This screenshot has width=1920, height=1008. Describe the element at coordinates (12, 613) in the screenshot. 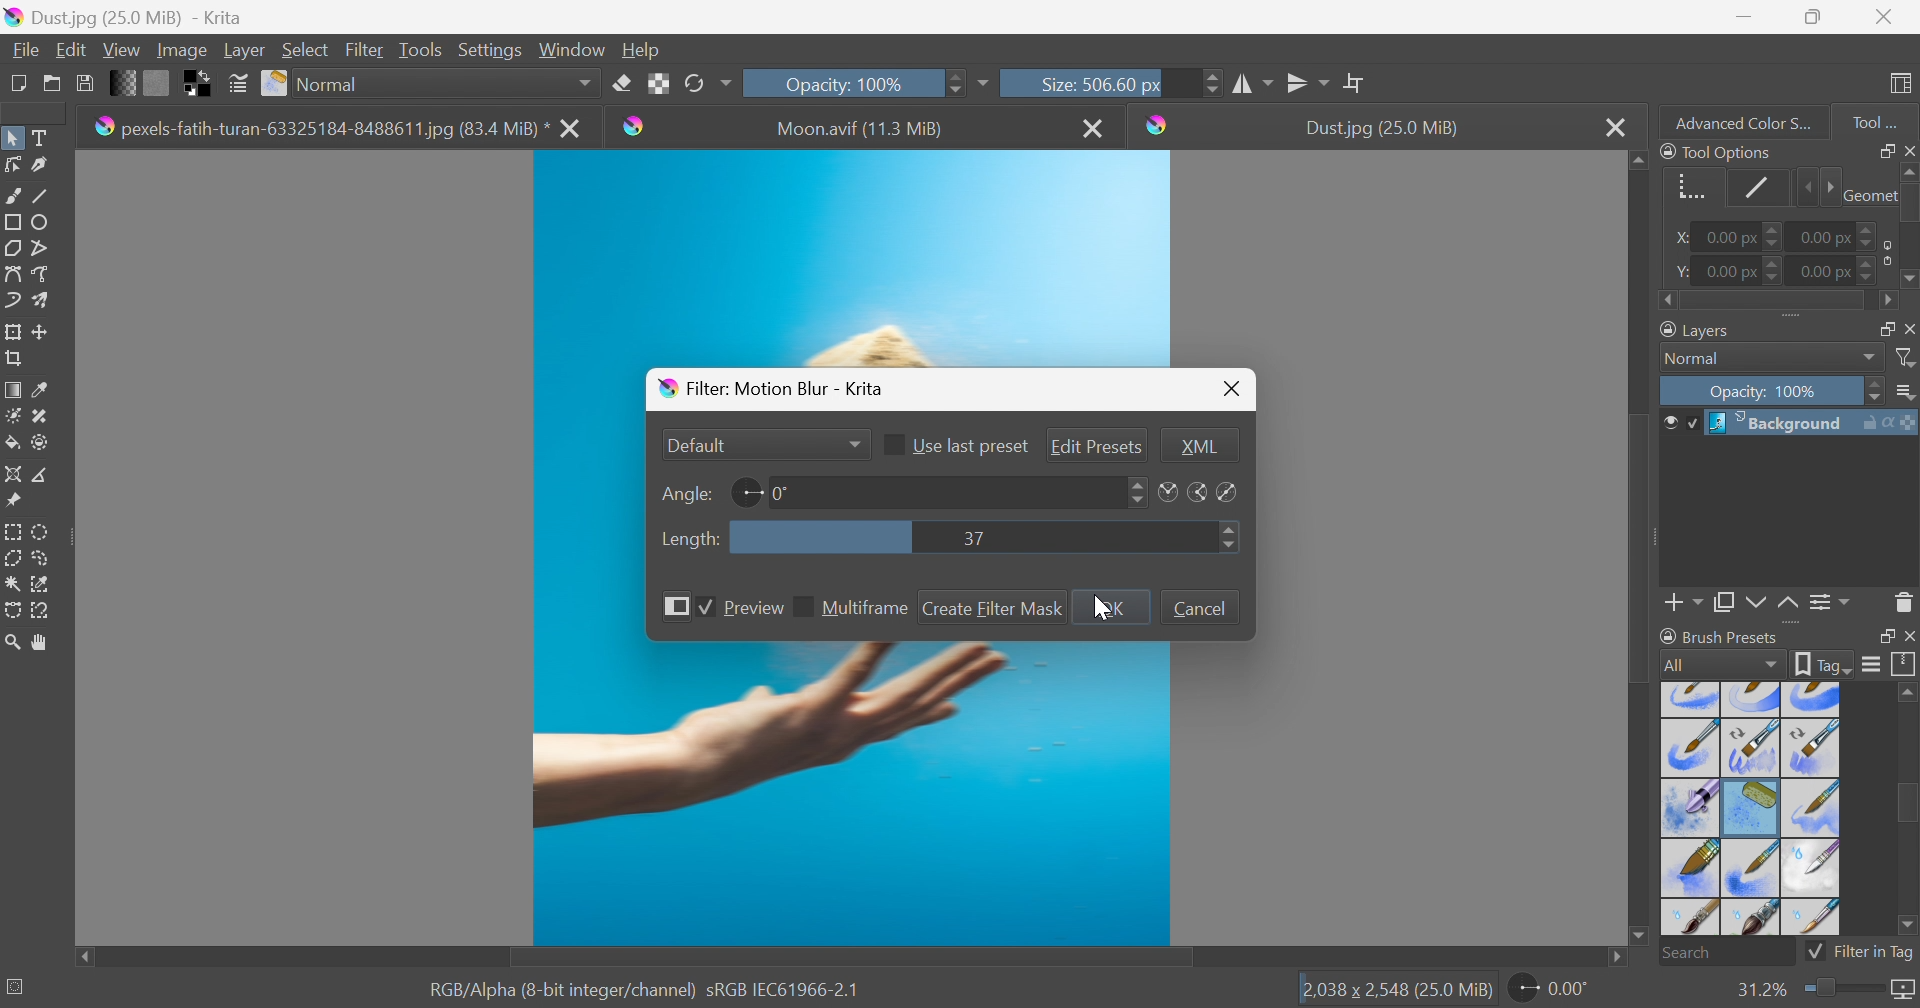

I see `selection tool` at that location.